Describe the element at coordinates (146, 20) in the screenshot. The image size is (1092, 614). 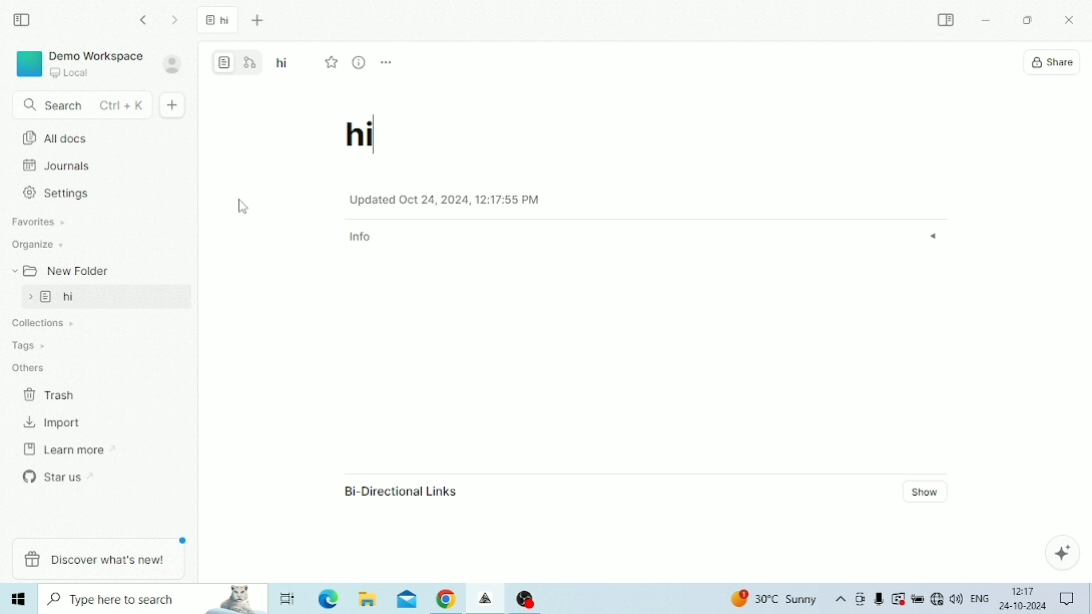
I see `Go back` at that location.